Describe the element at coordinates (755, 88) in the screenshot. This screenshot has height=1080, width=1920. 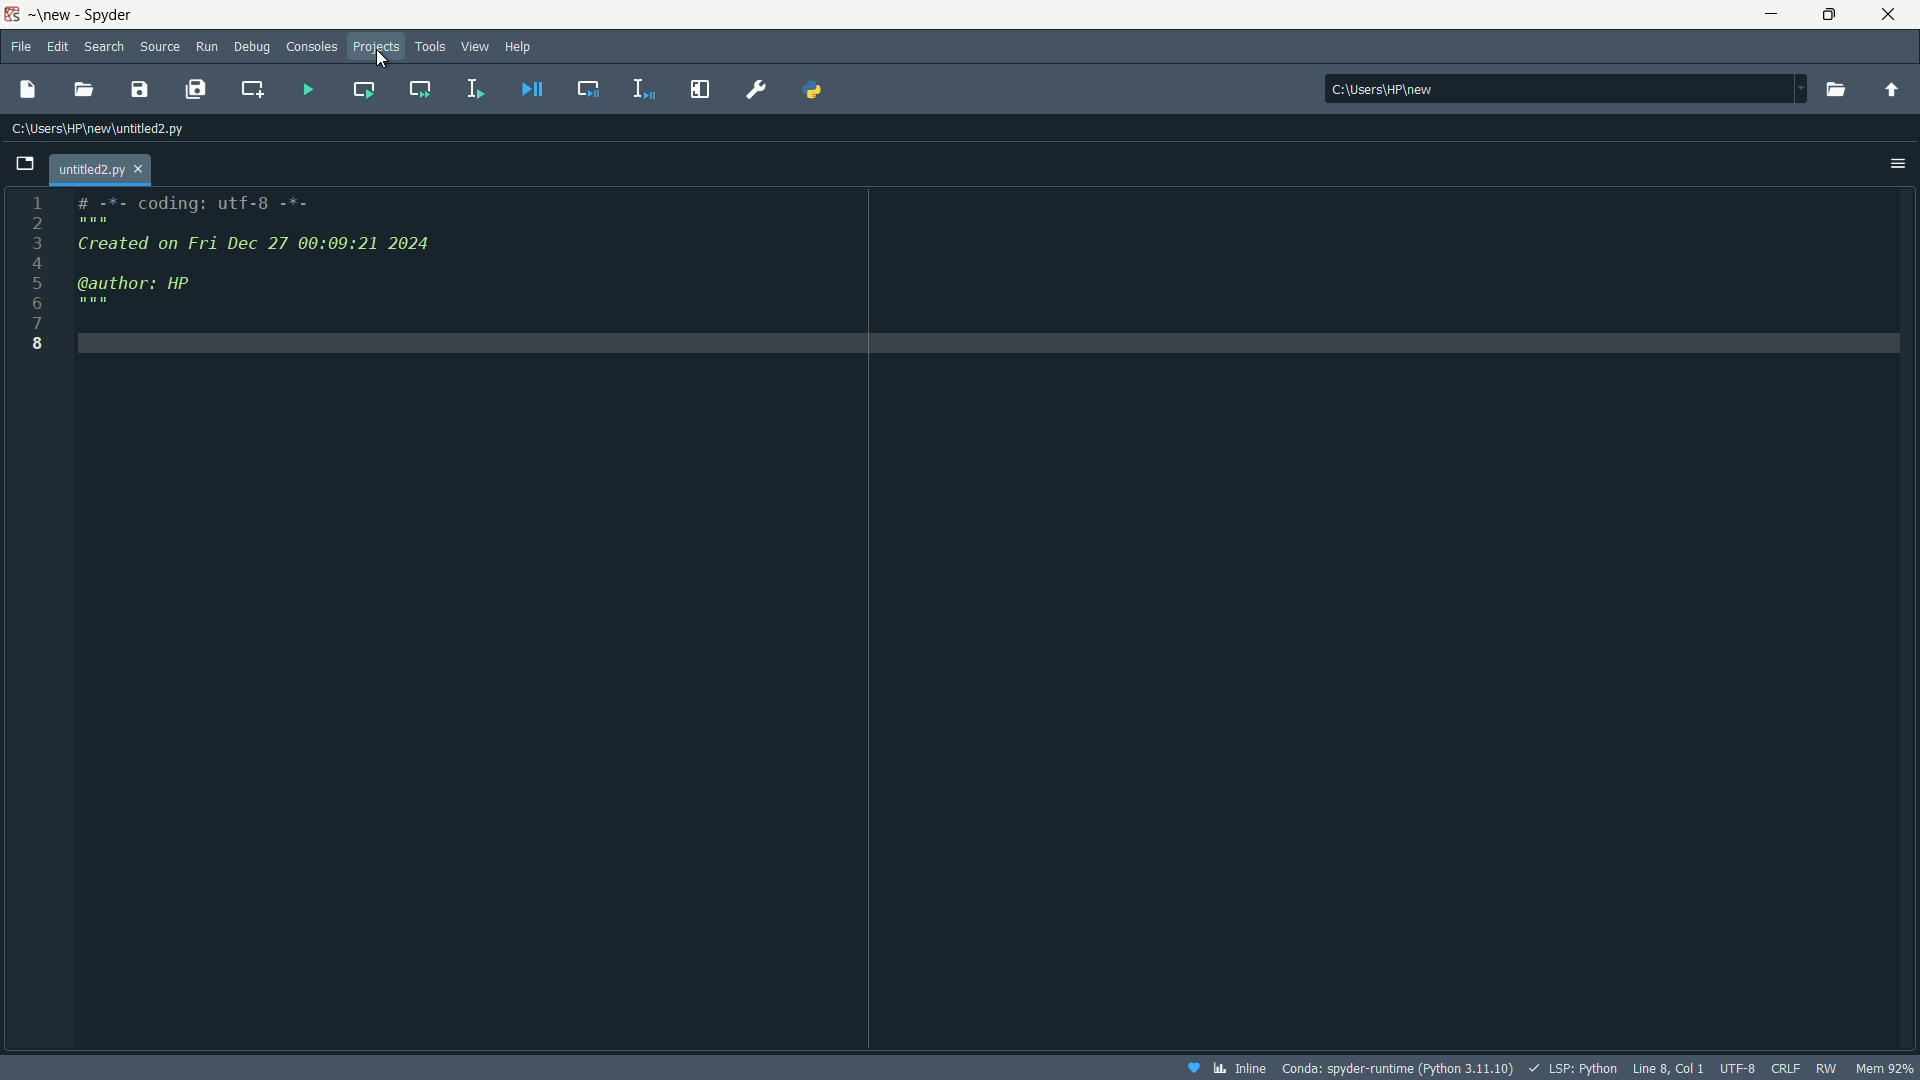
I see `Preferences` at that location.